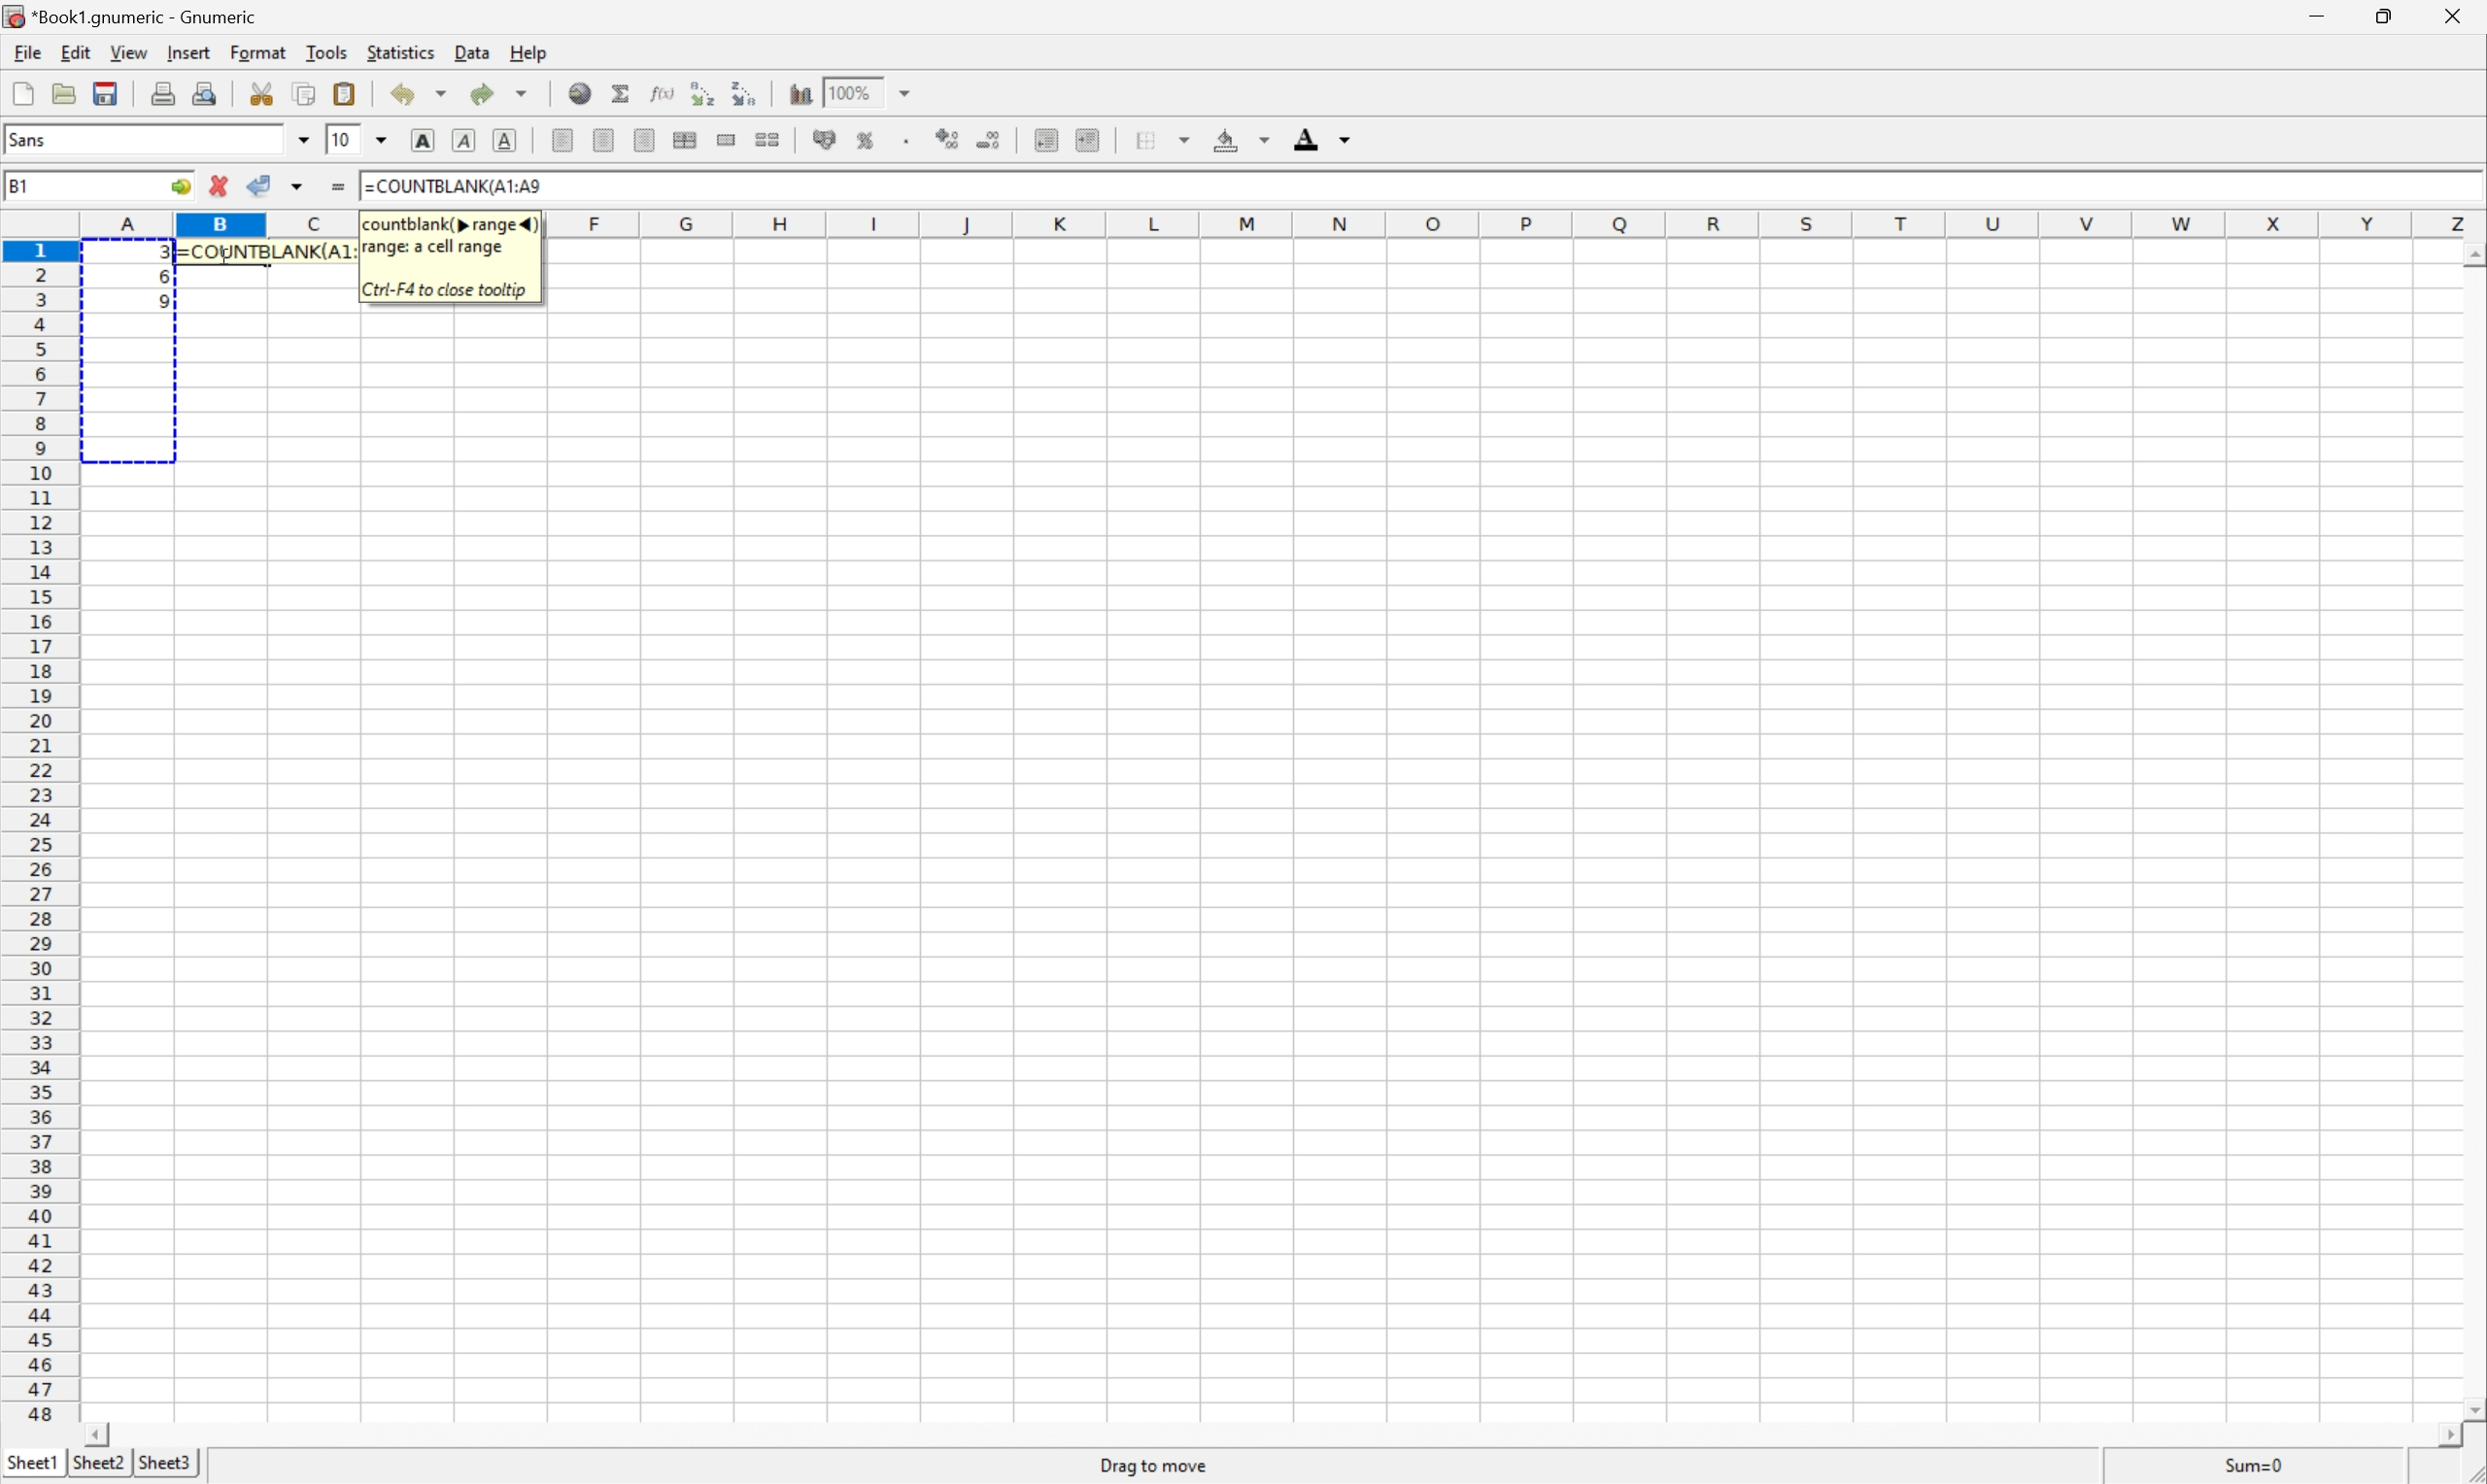 This screenshot has width=2487, height=1484. Describe the element at coordinates (22, 93) in the screenshot. I see `Create a new workbook` at that location.